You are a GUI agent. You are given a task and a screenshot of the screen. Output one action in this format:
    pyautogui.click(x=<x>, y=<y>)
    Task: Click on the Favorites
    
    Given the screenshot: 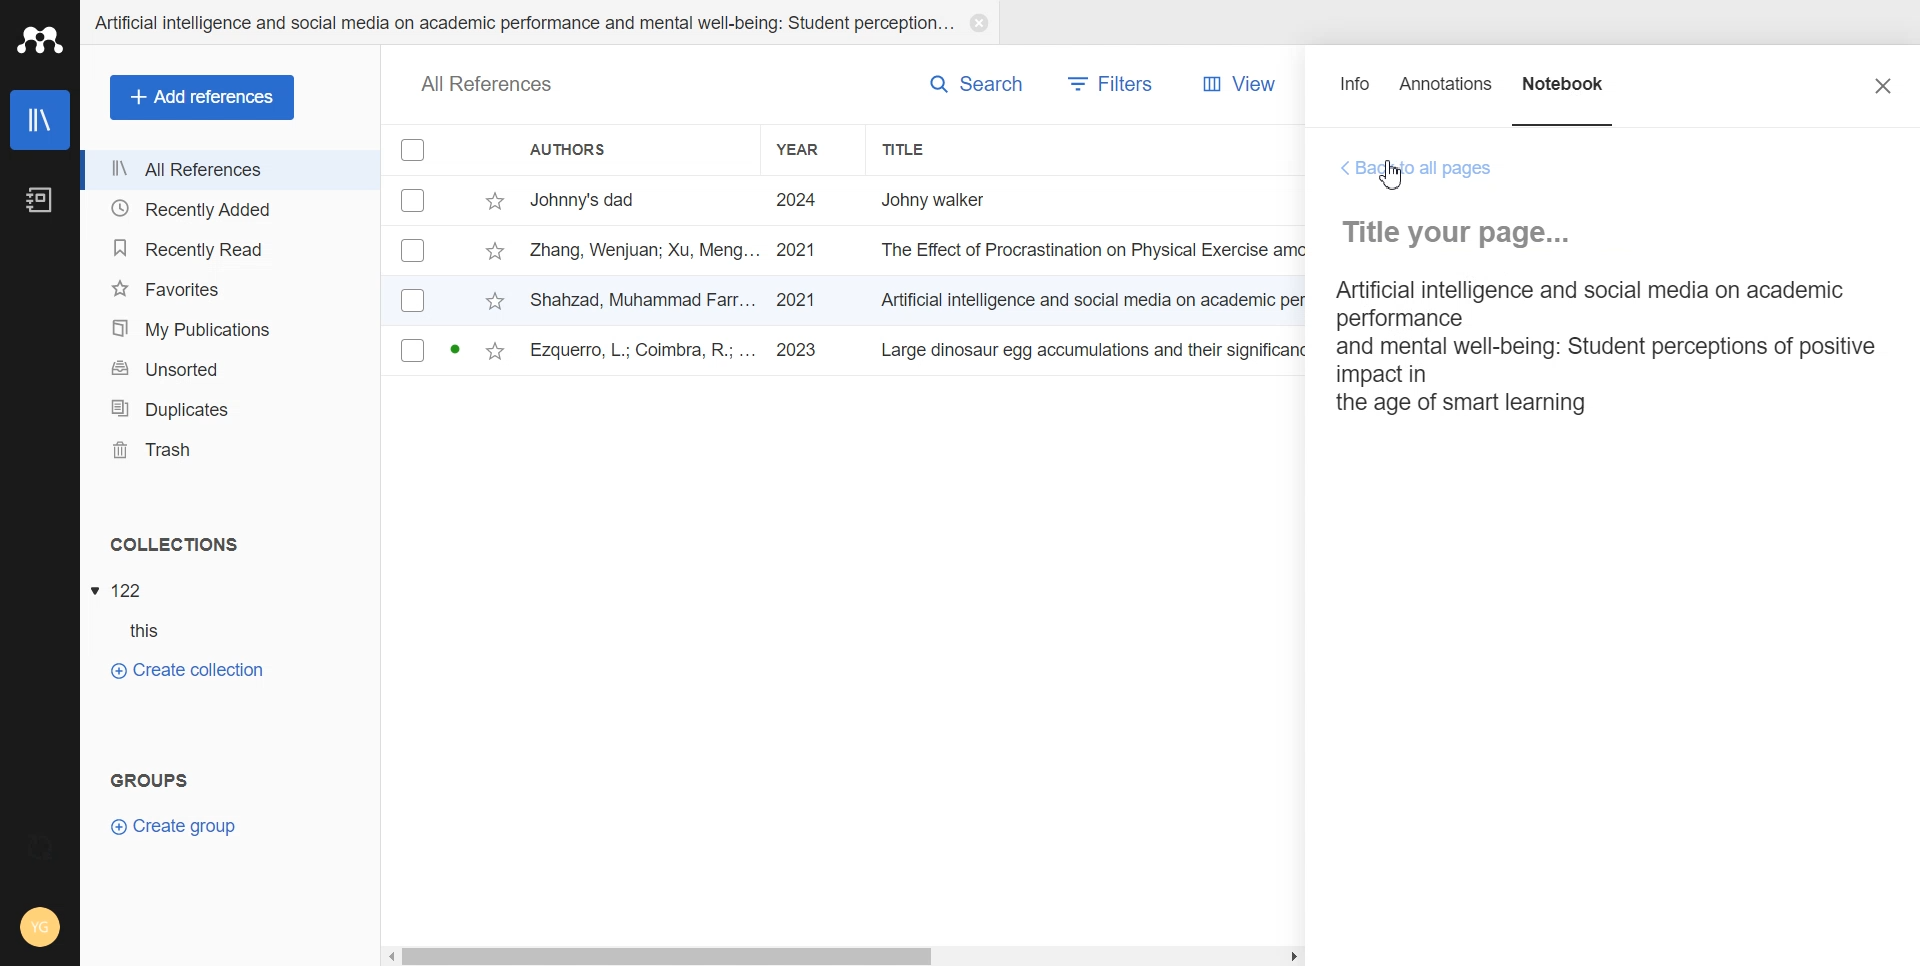 What is the action you would take?
    pyautogui.click(x=229, y=289)
    